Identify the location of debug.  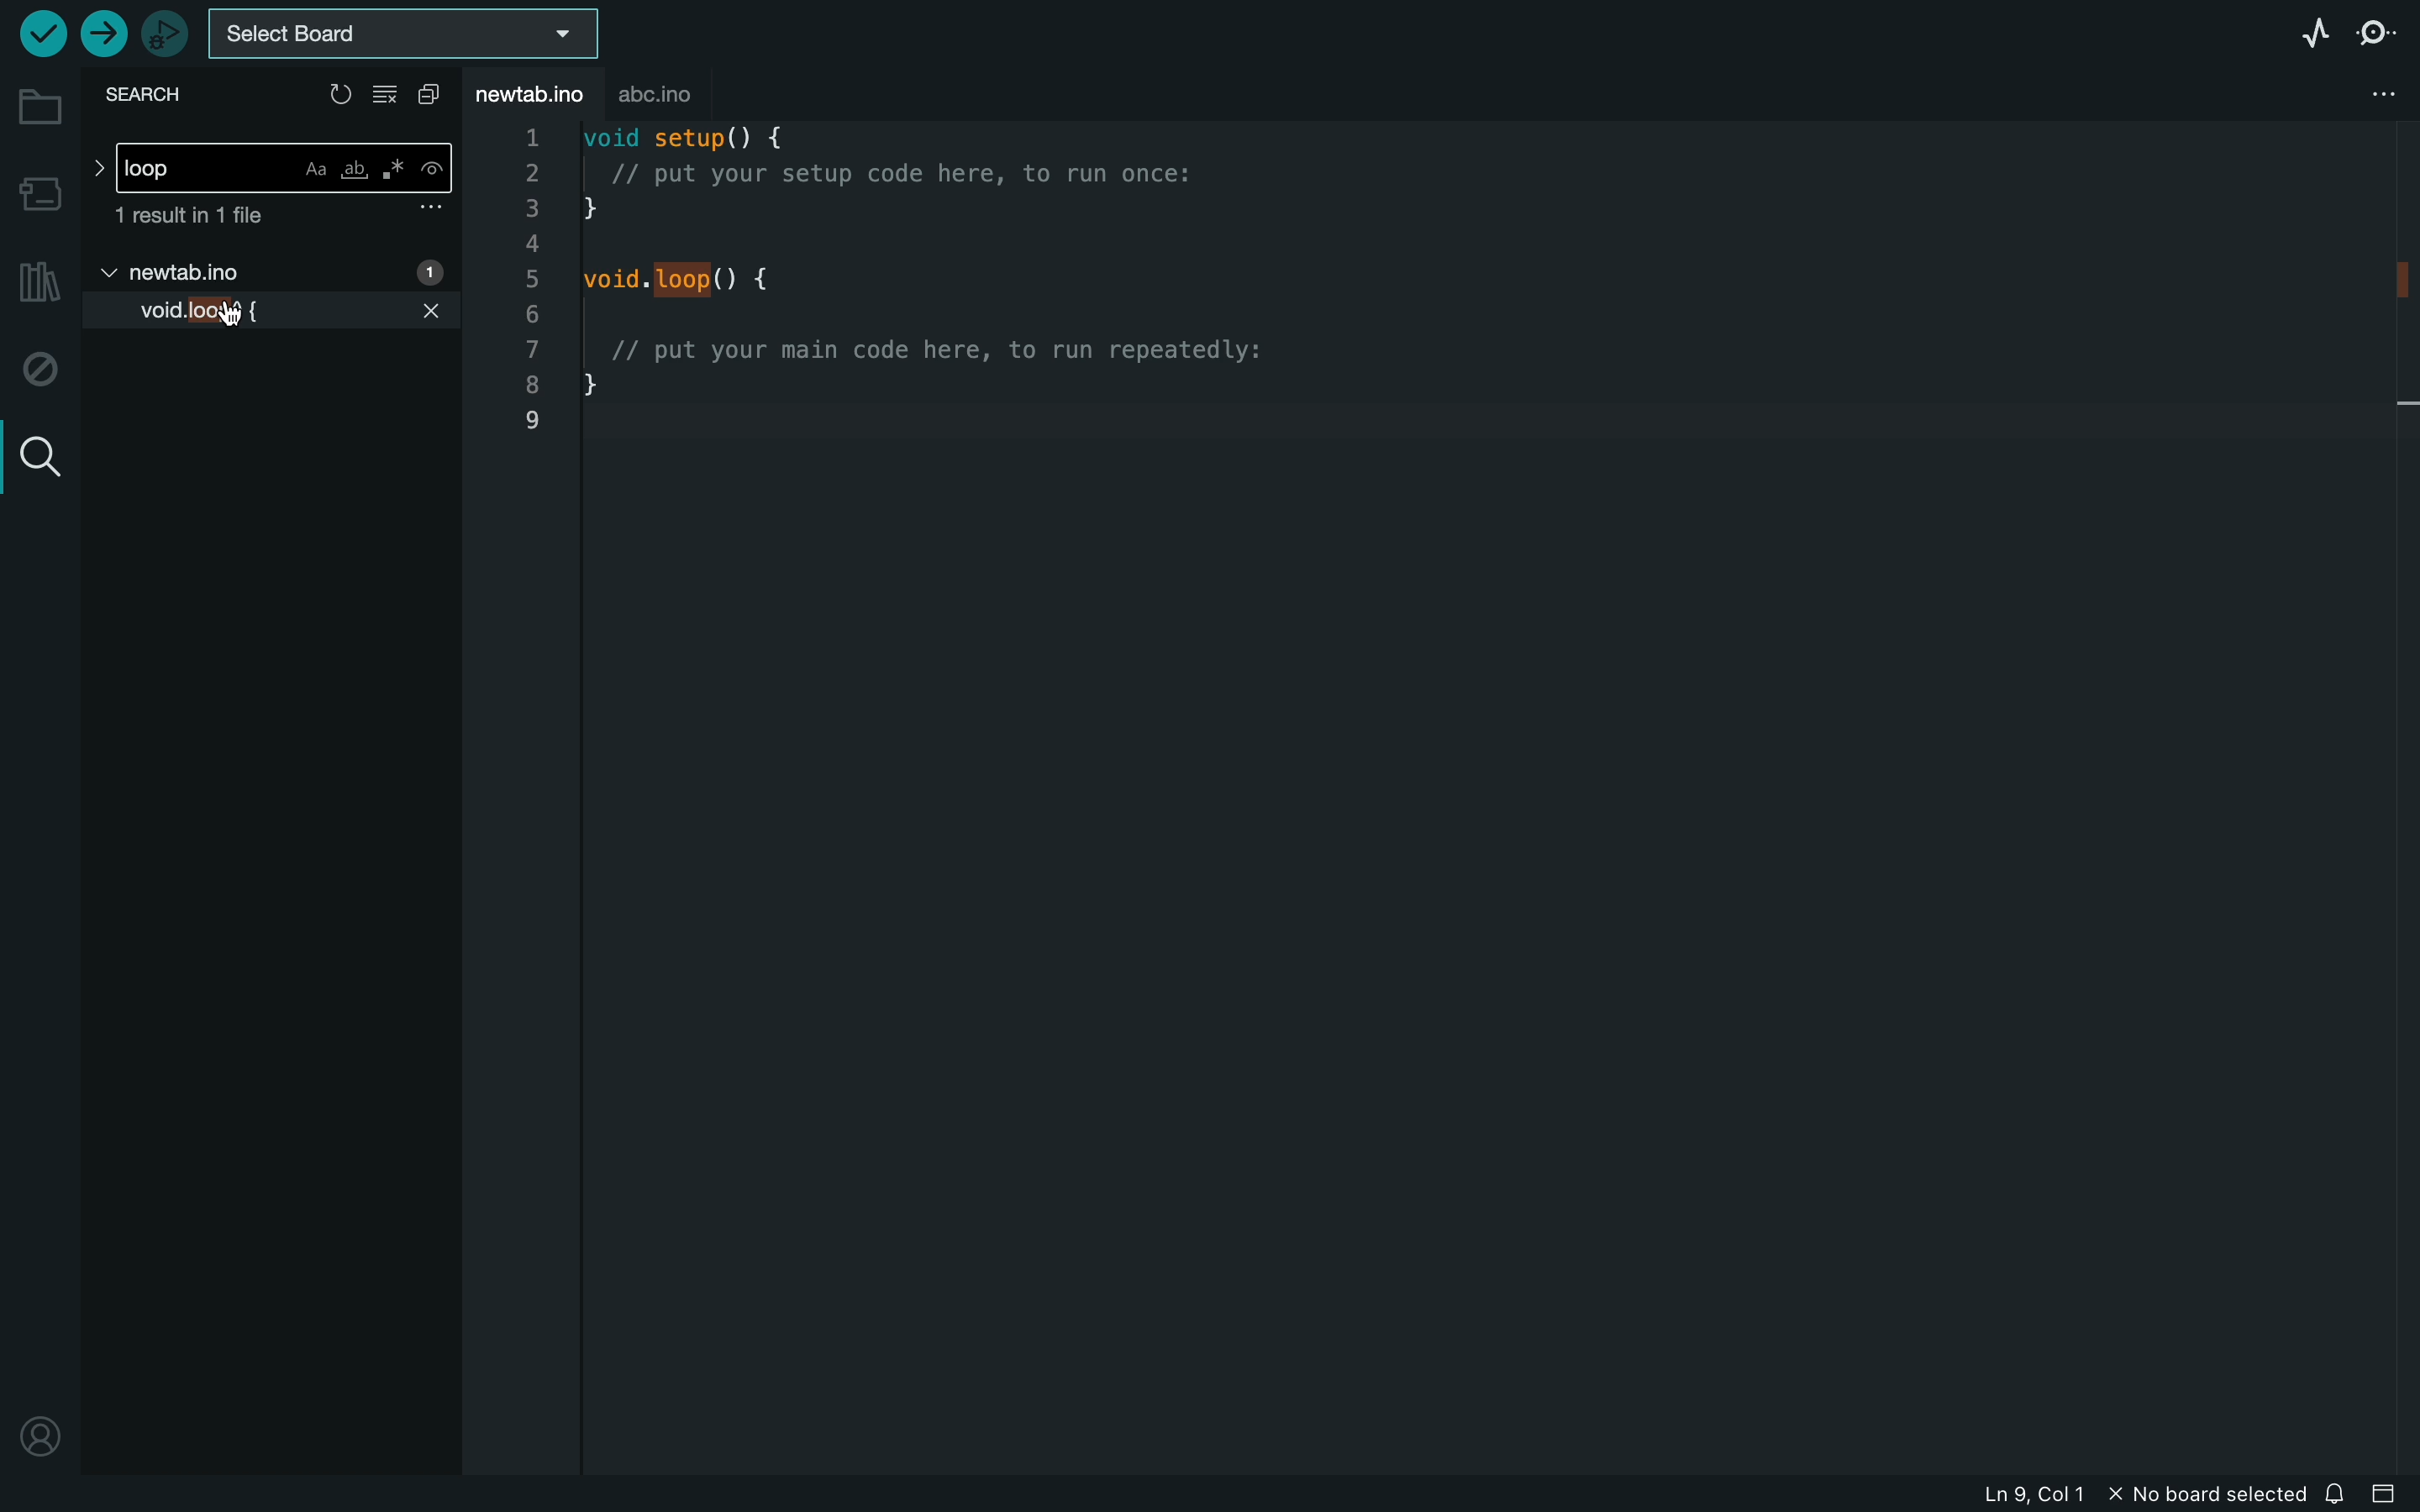
(37, 370).